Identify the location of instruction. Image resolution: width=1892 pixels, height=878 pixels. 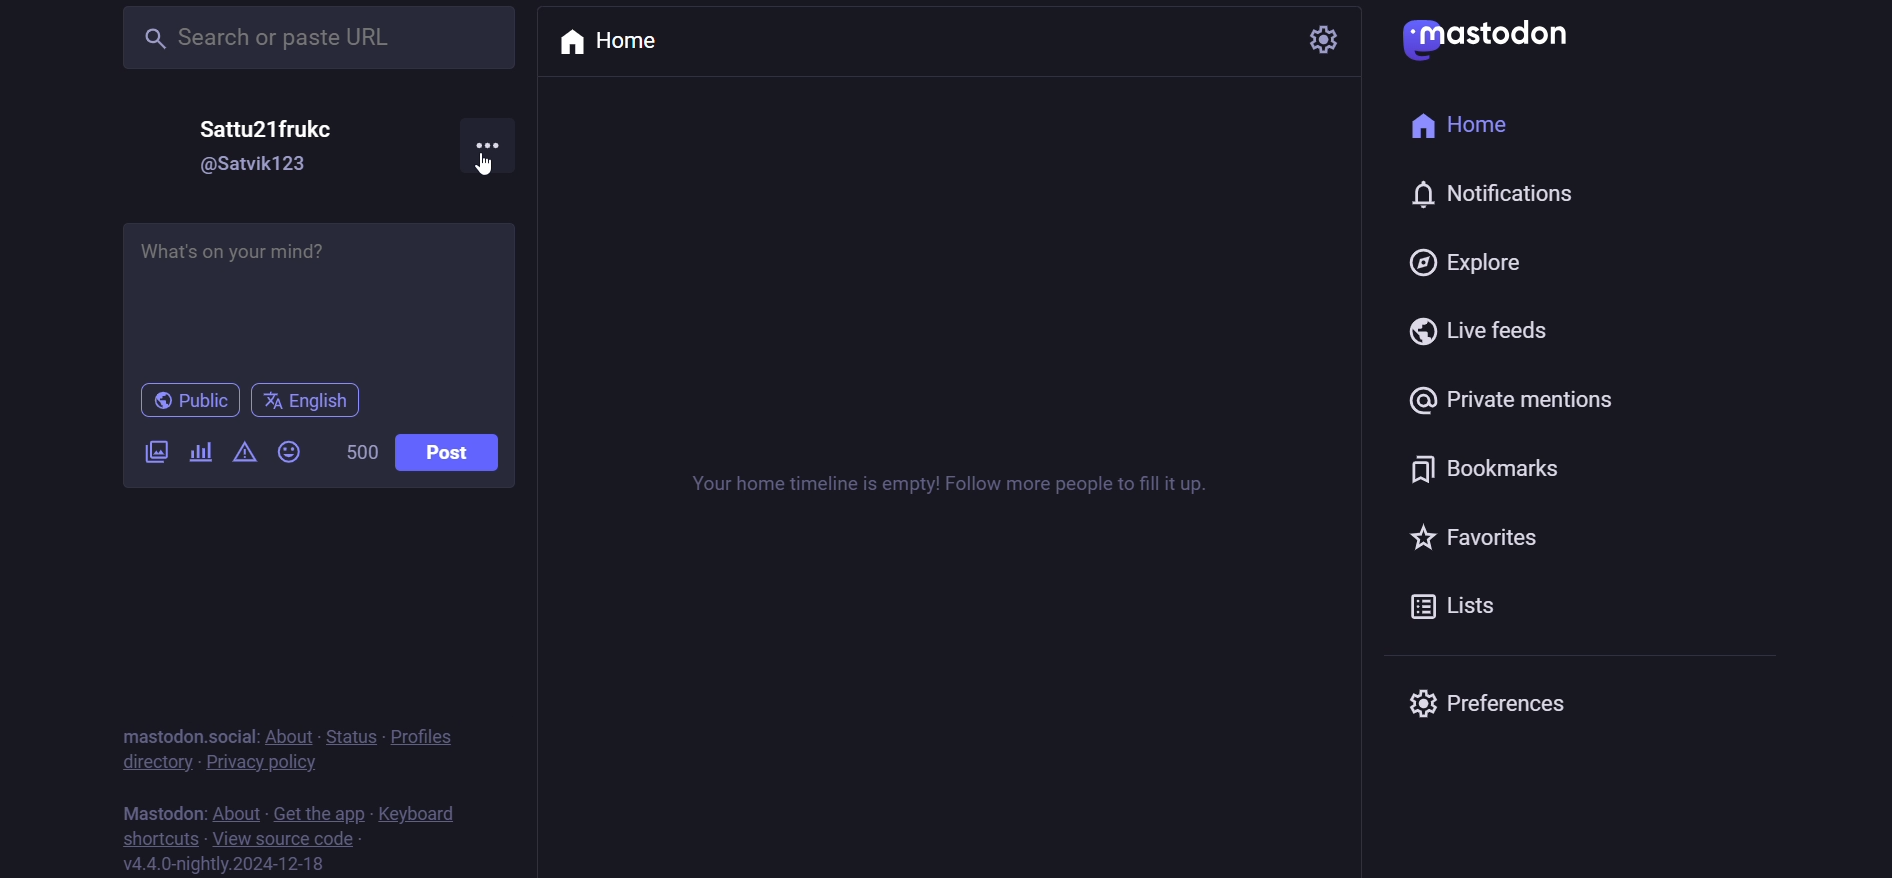
(952, 495).